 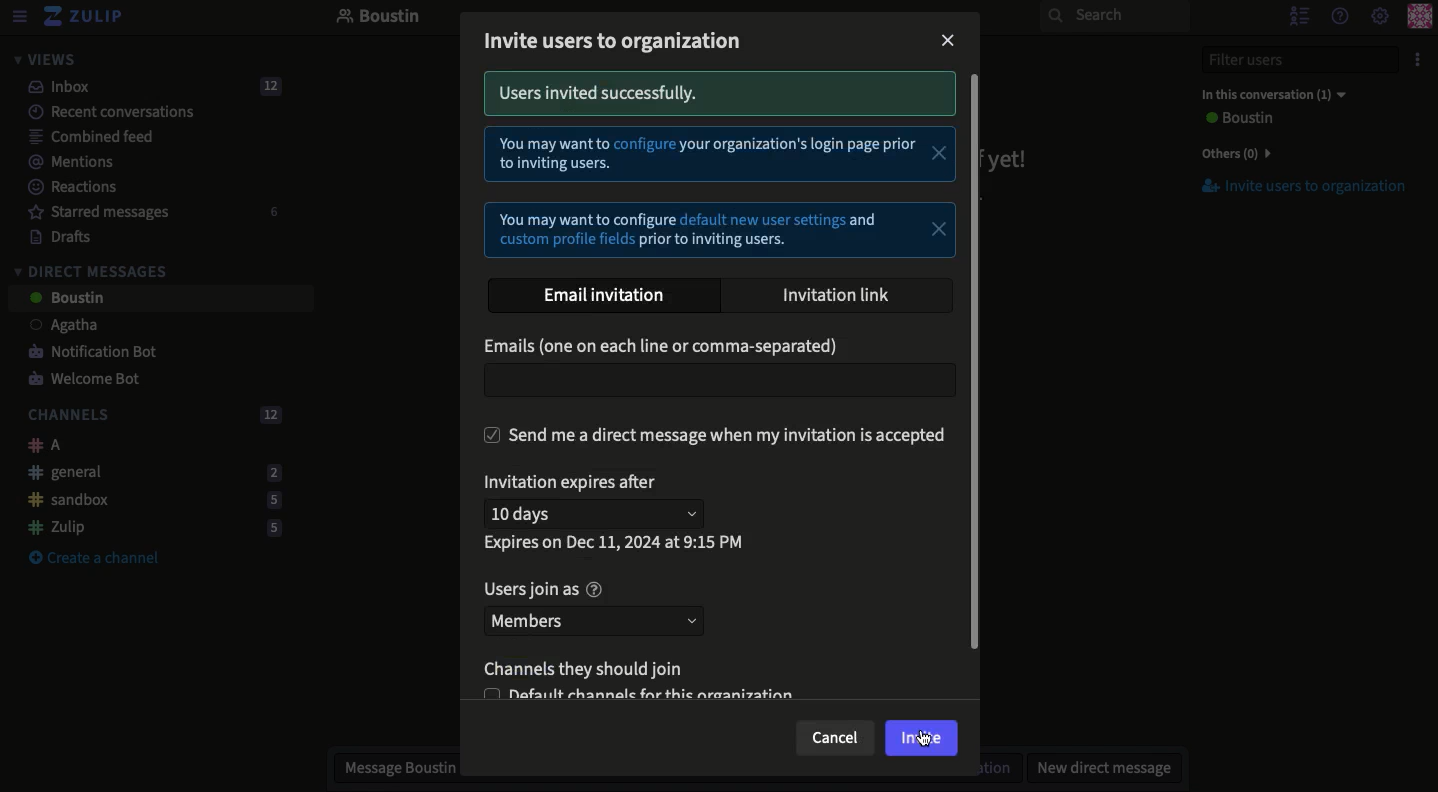 What do you see at coordinates (1099, 767) in the screenshot?
I see `New DM` at bounding box center [1099, 767].